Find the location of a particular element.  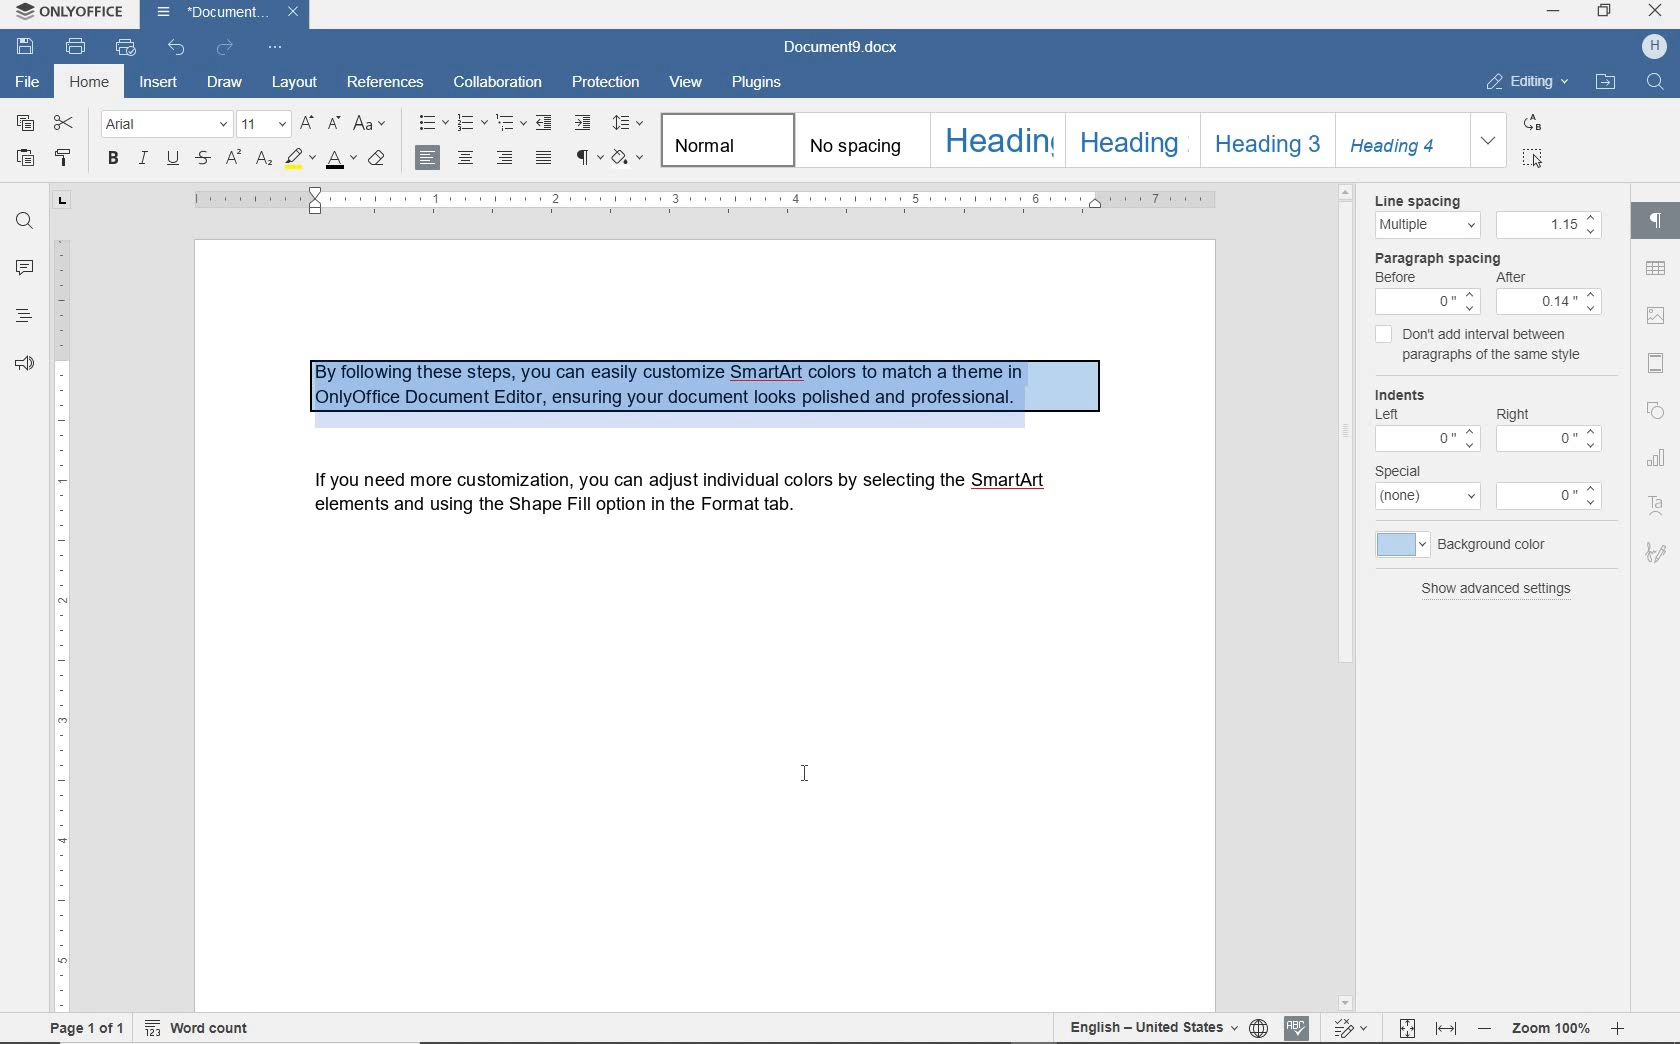

after is located at coordinates (1519, 279).